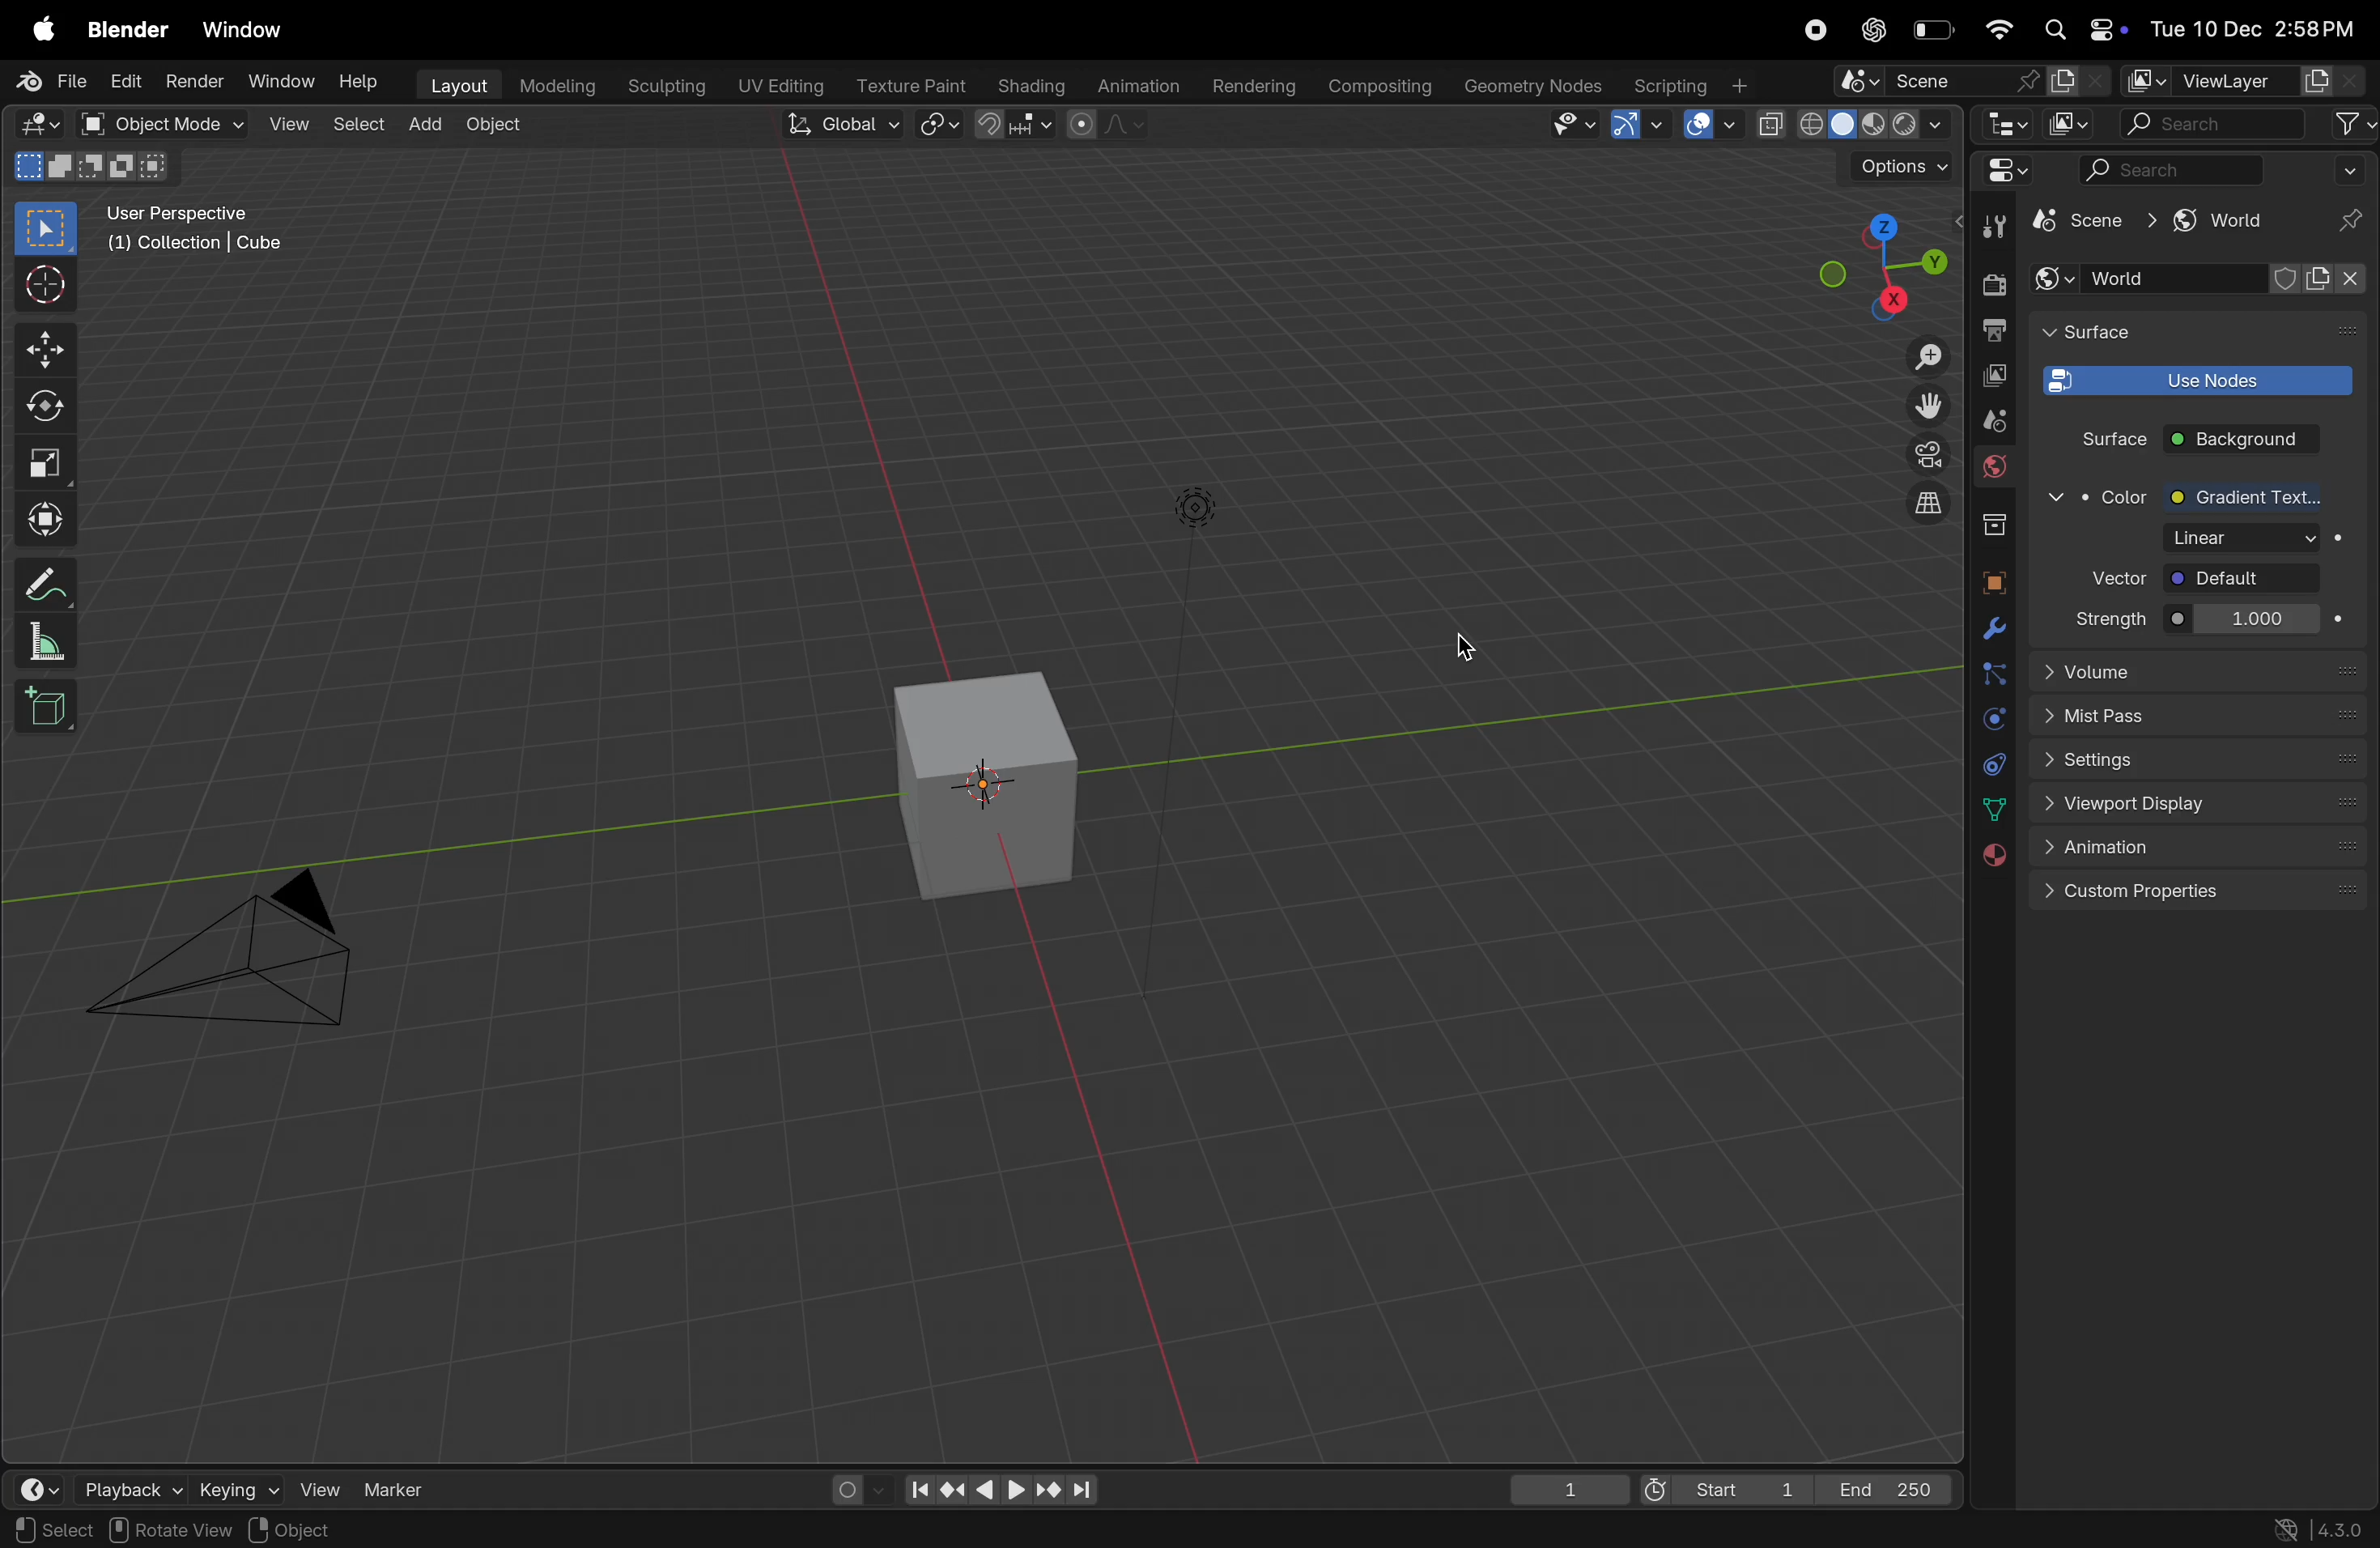  What do you see at coordinates (1992, 422) in the screenshot?
I see `scene` at bounding box center [1992, 422].